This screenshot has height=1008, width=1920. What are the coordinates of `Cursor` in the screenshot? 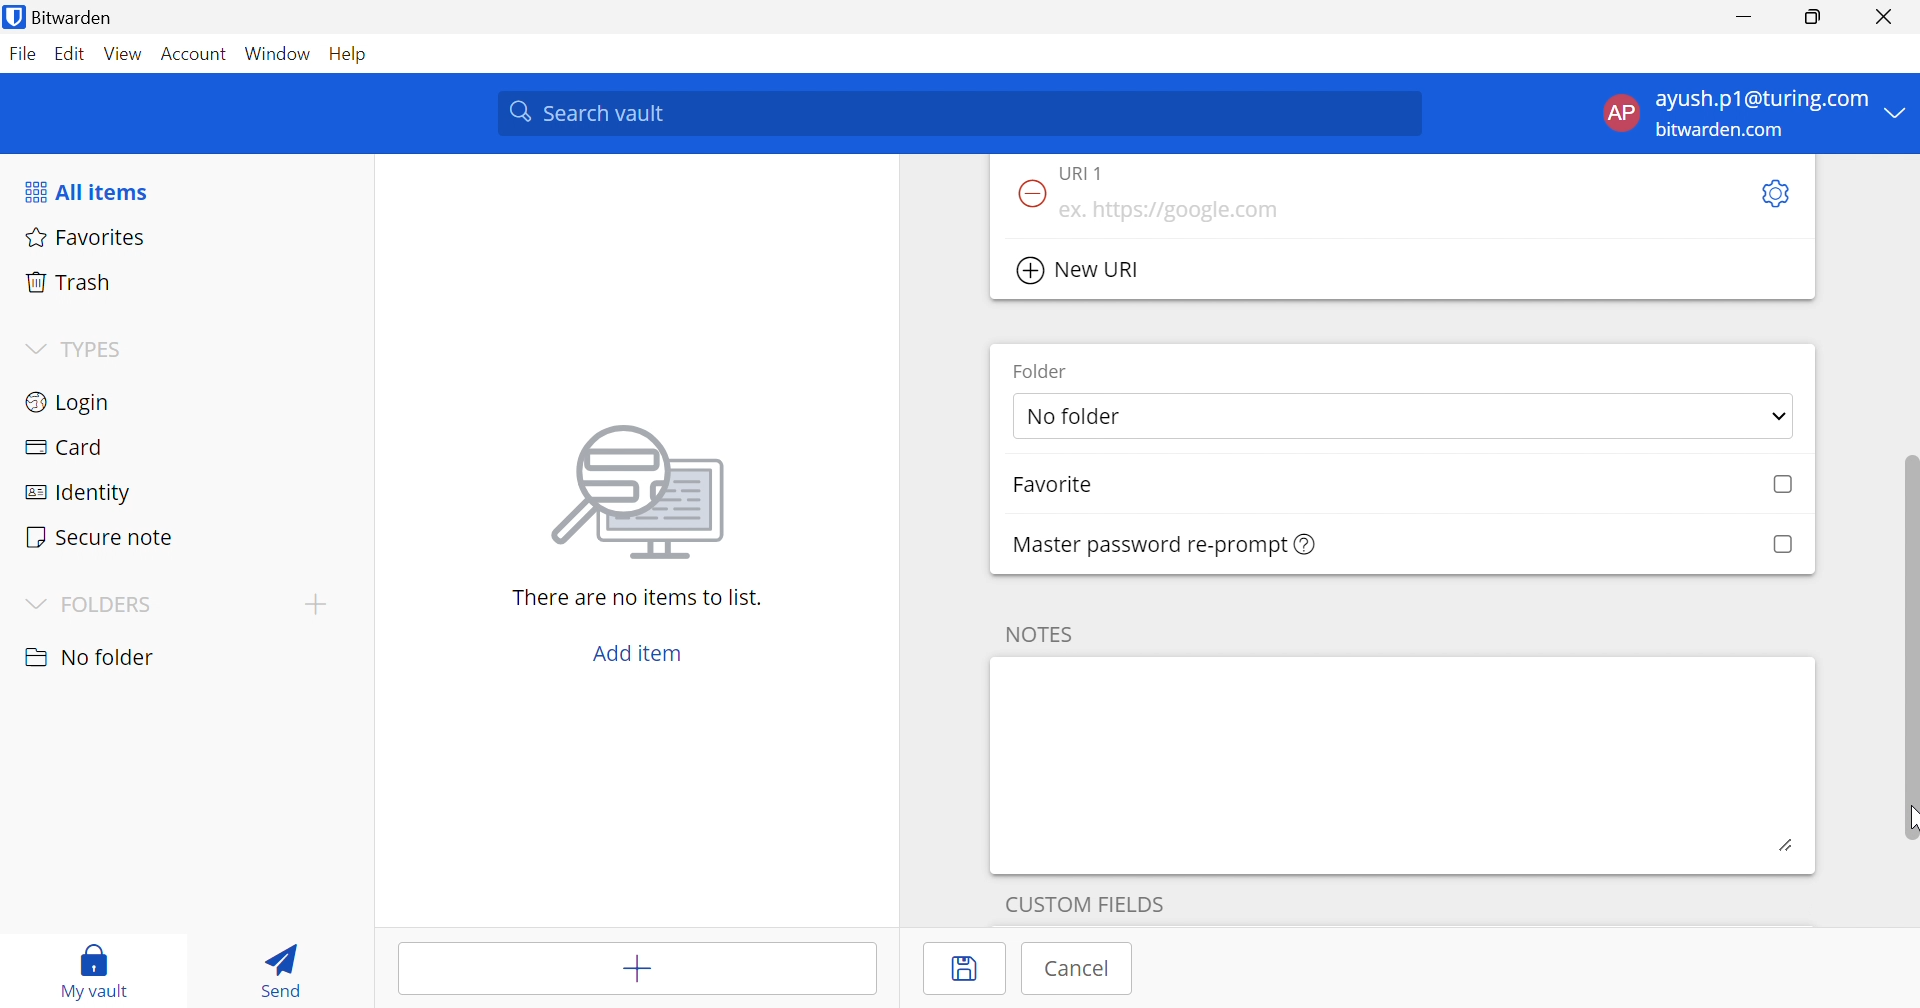 It's located at (1908, 822).